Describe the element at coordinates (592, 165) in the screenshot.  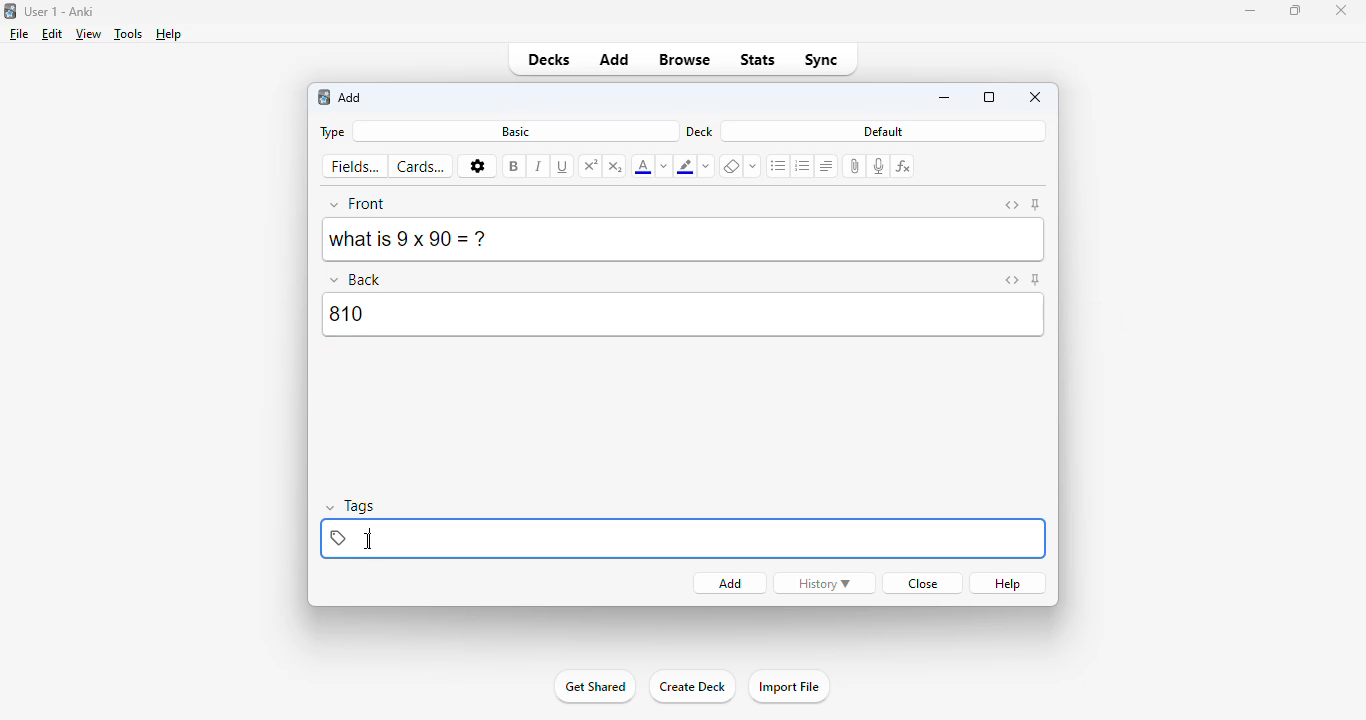
I see `superscript` at that location.